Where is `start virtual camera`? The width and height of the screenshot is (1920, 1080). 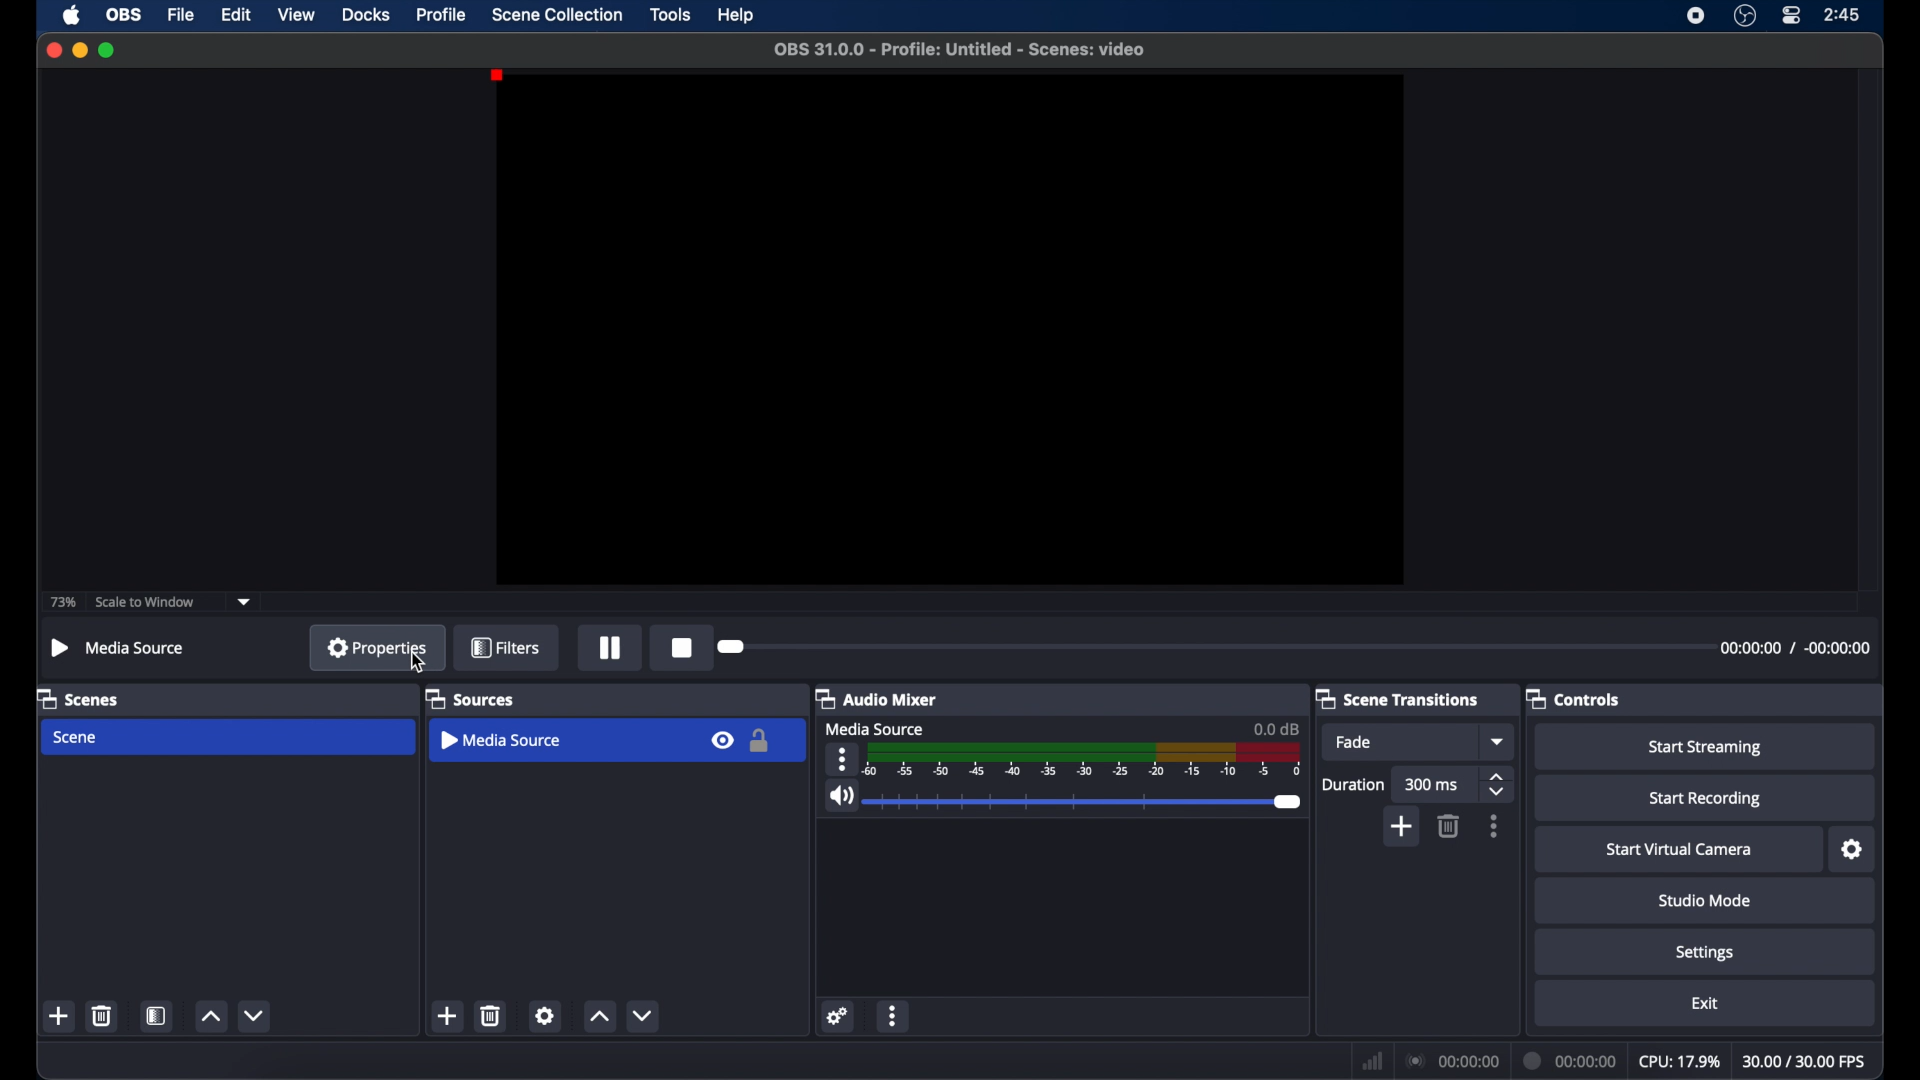
start virtual camera is located at coordinates (1680, 850).